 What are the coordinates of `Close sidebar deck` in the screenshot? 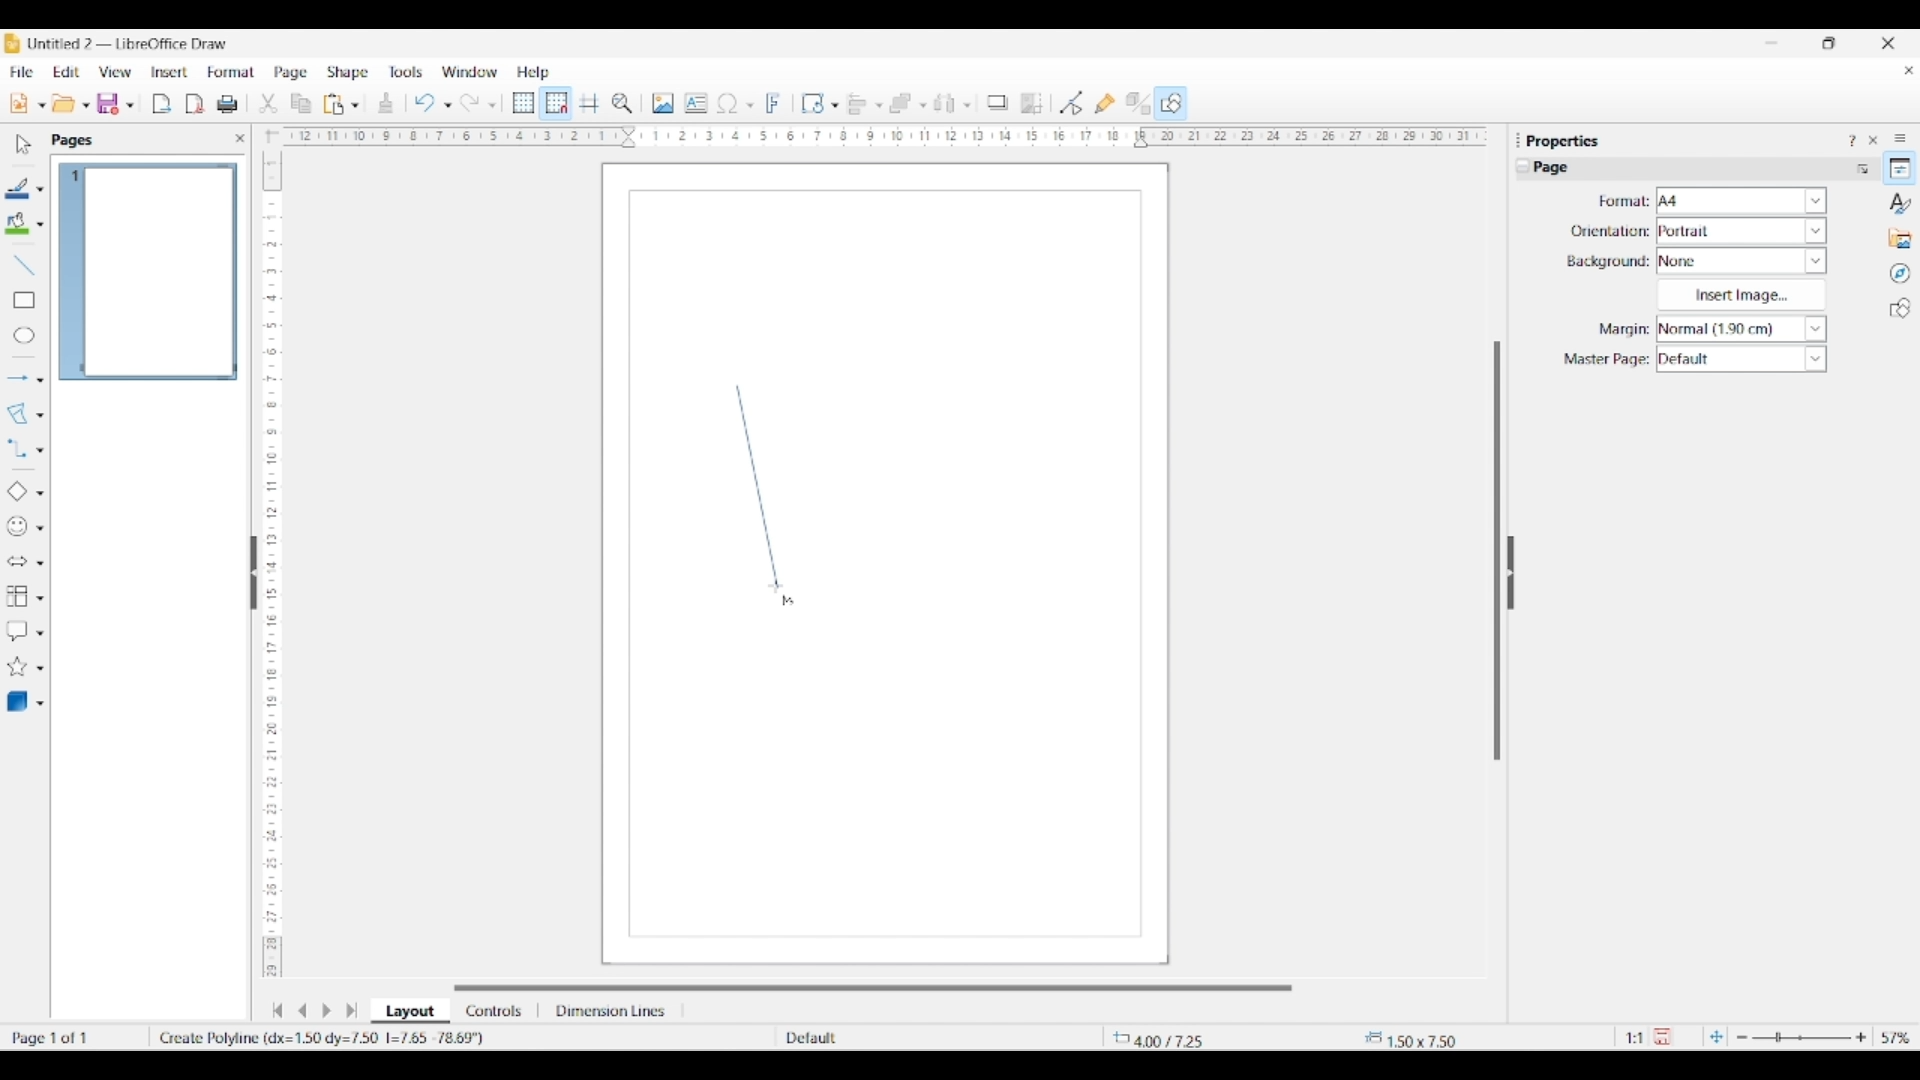 It's located at (1873, 140).